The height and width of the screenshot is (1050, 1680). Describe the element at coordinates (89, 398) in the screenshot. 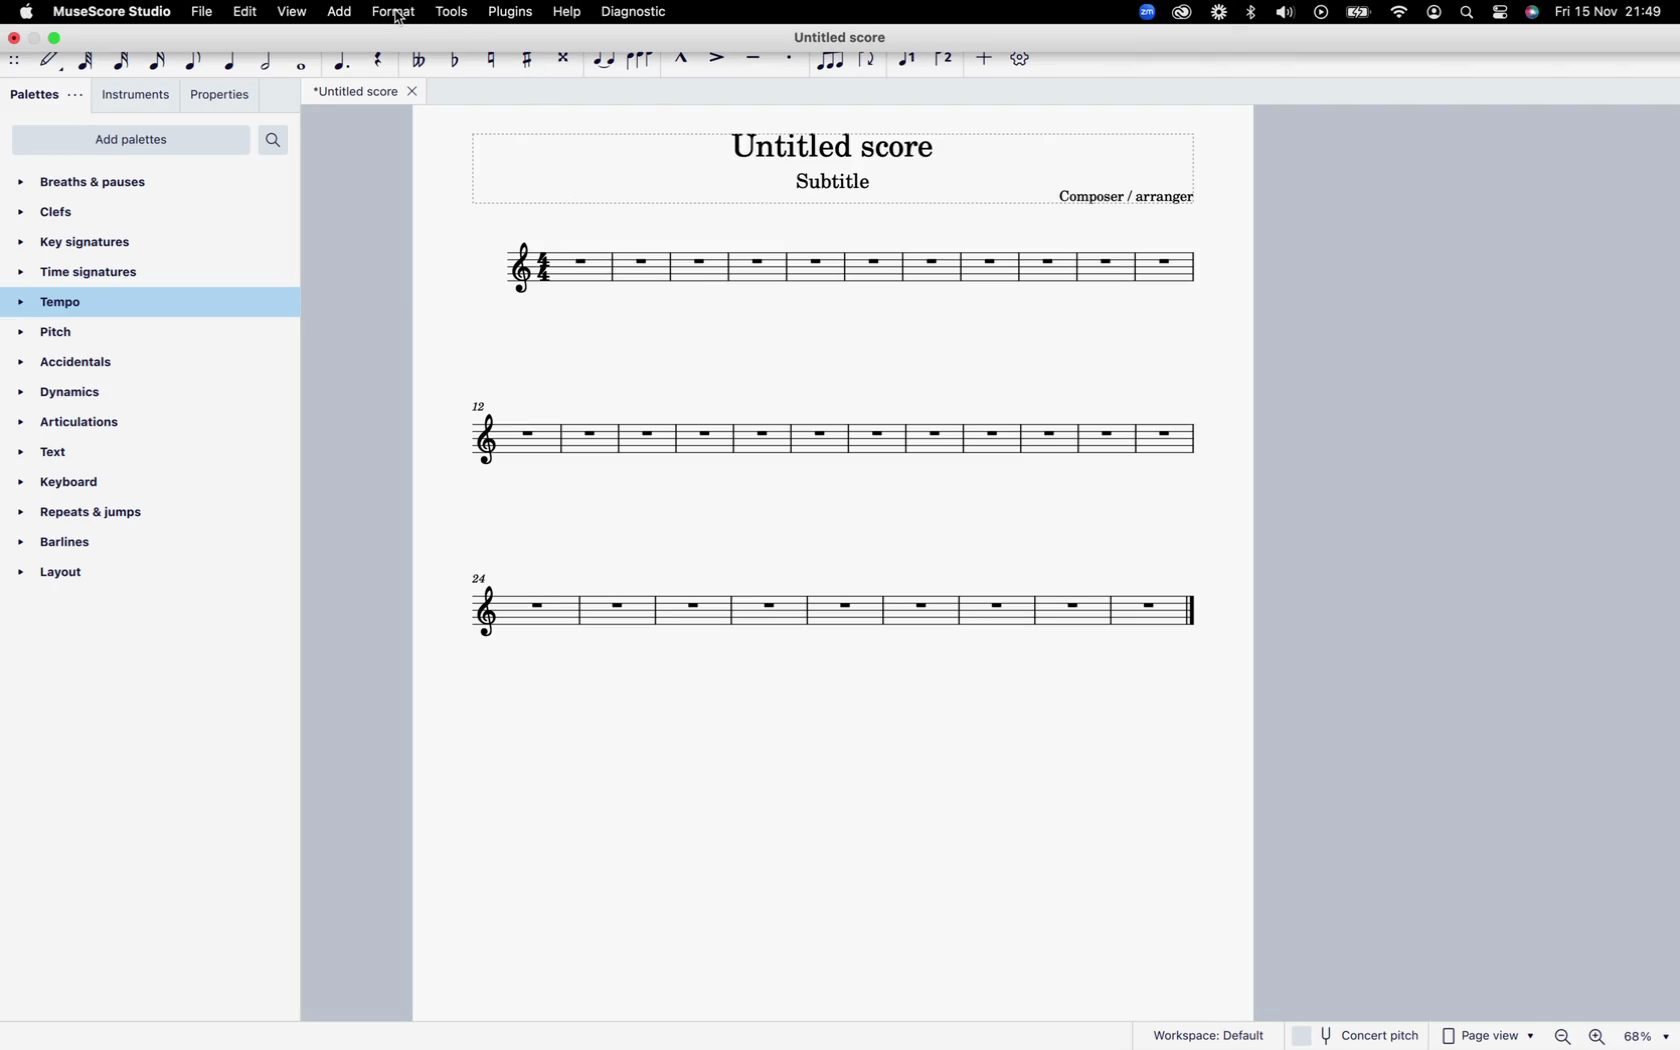

I see `dynamics` at that location.